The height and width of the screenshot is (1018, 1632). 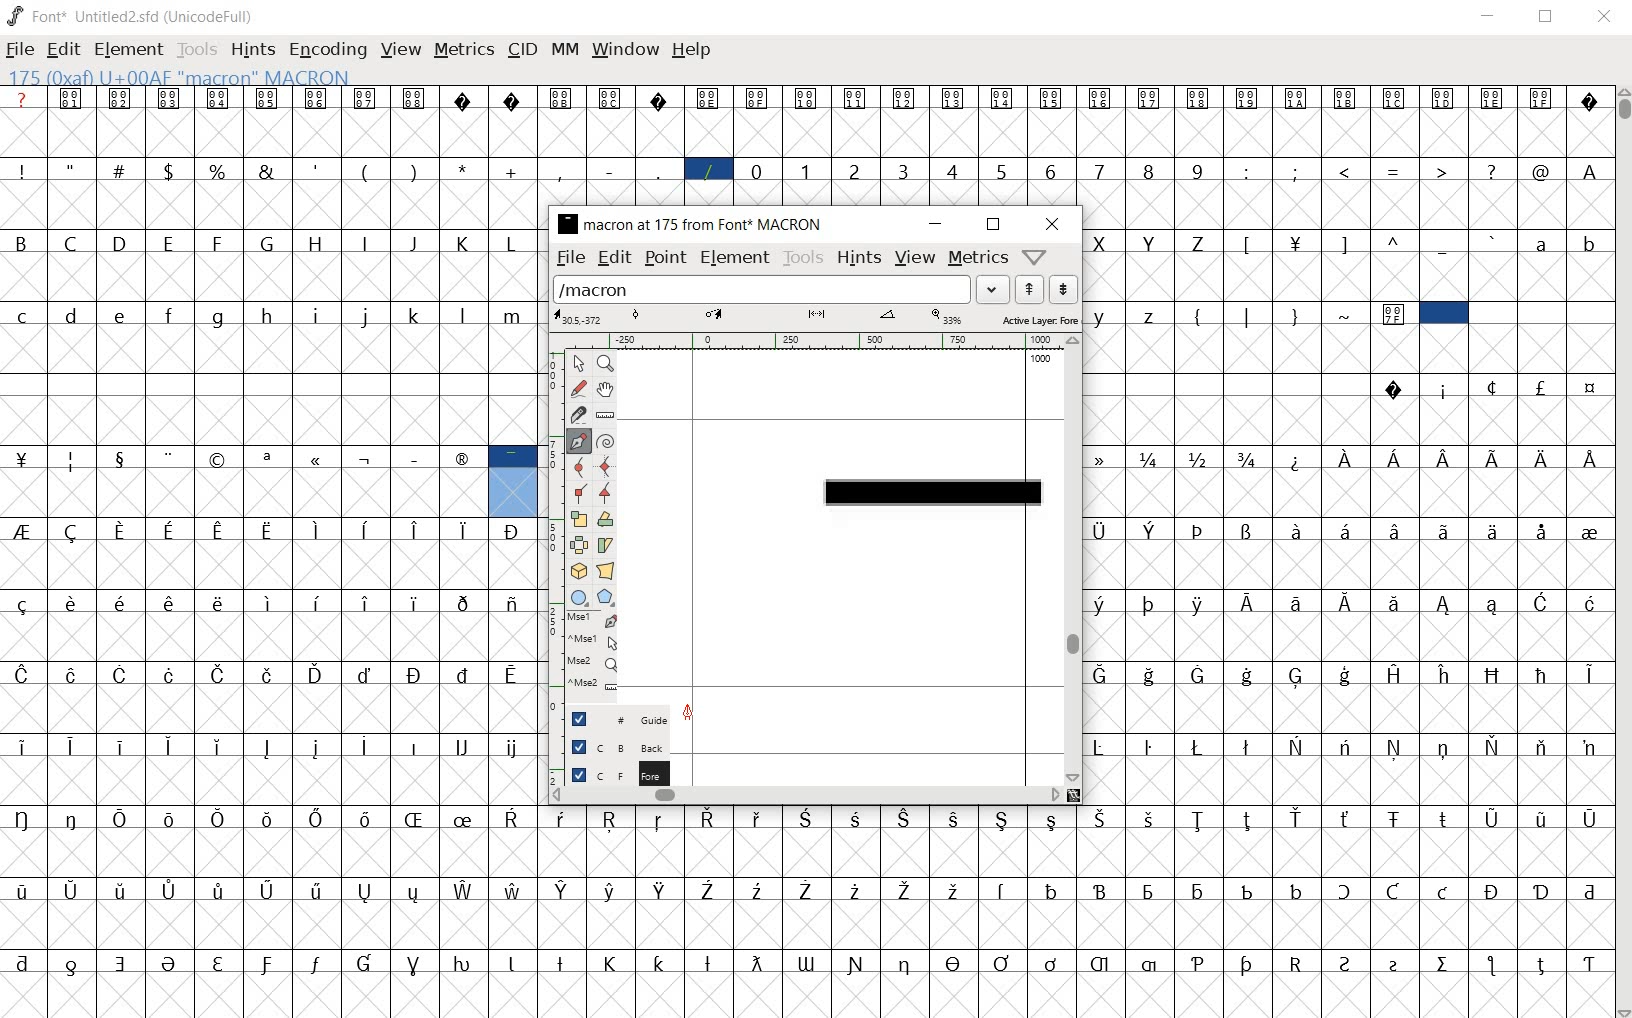 What do you see at coordinates (22, 605) in the screenshot?
I see `Symbol` at bounding box center [22, 605].